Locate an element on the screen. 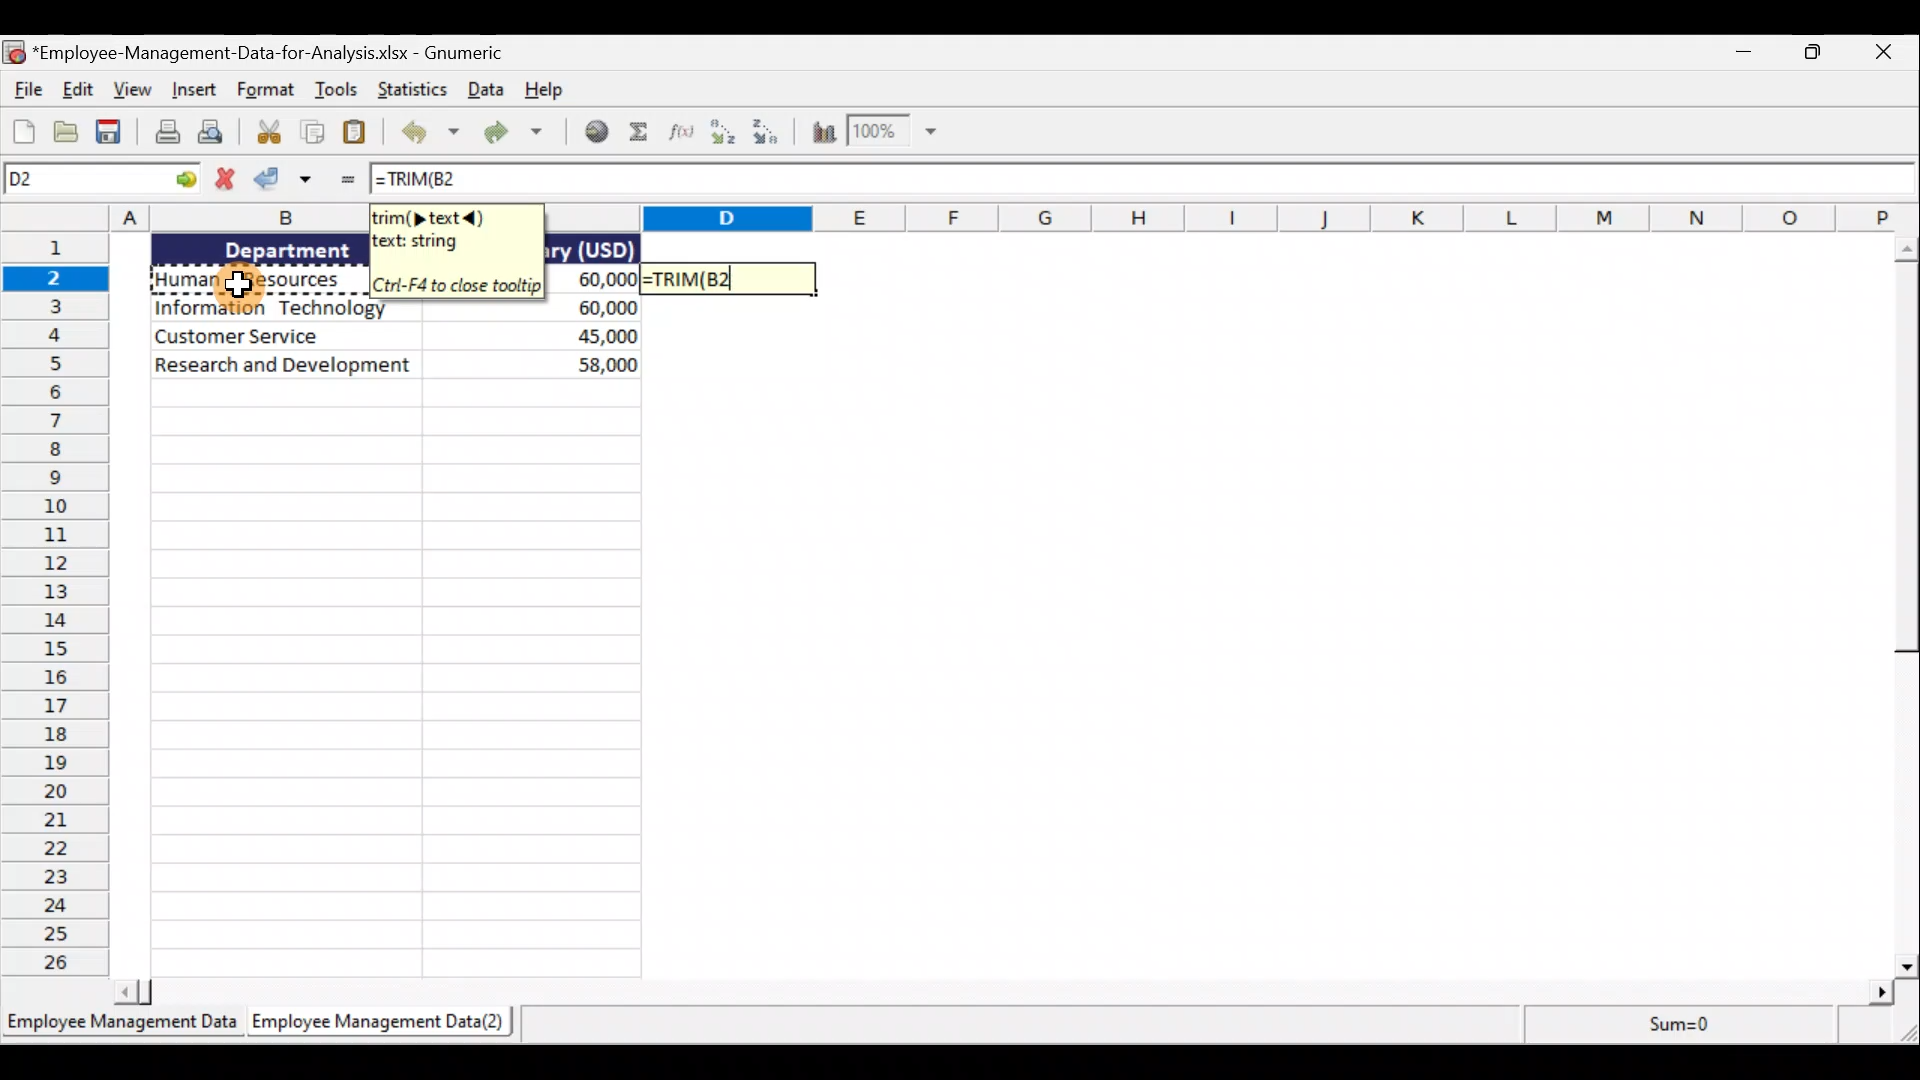 The height and width of the screenshot is (1080, 1920). Cell name is located at coordinates (103, 179).